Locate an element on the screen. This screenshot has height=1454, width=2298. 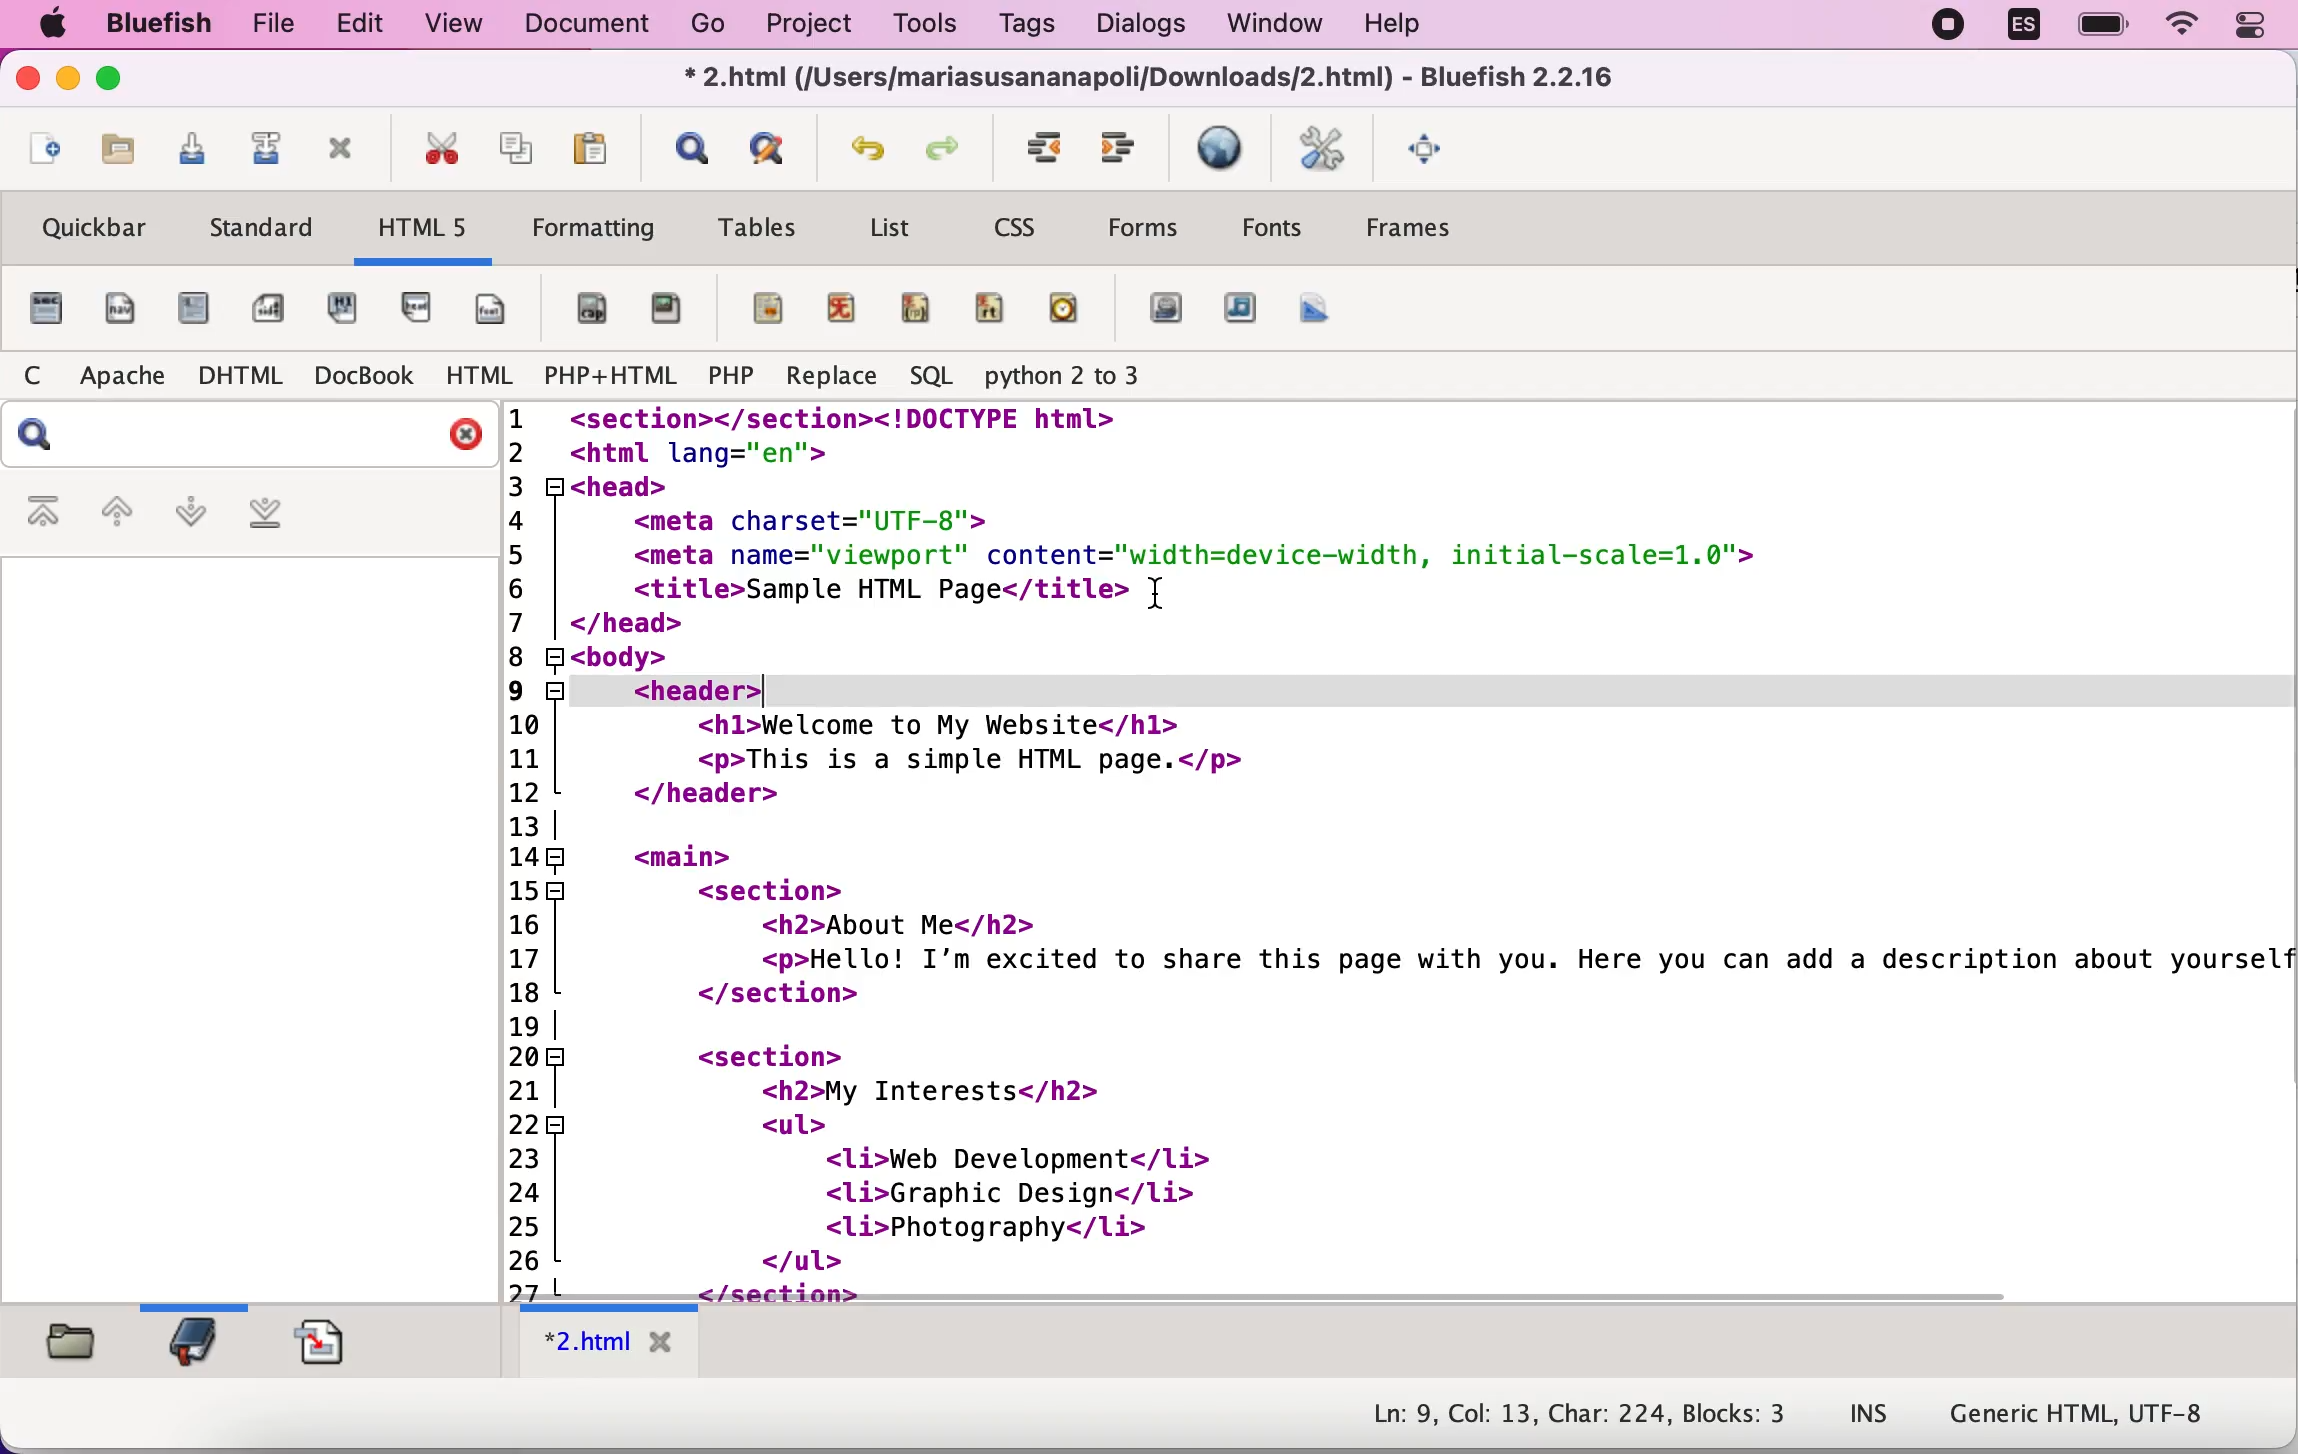
advanced find and replace is located at coordinates (776, 147).